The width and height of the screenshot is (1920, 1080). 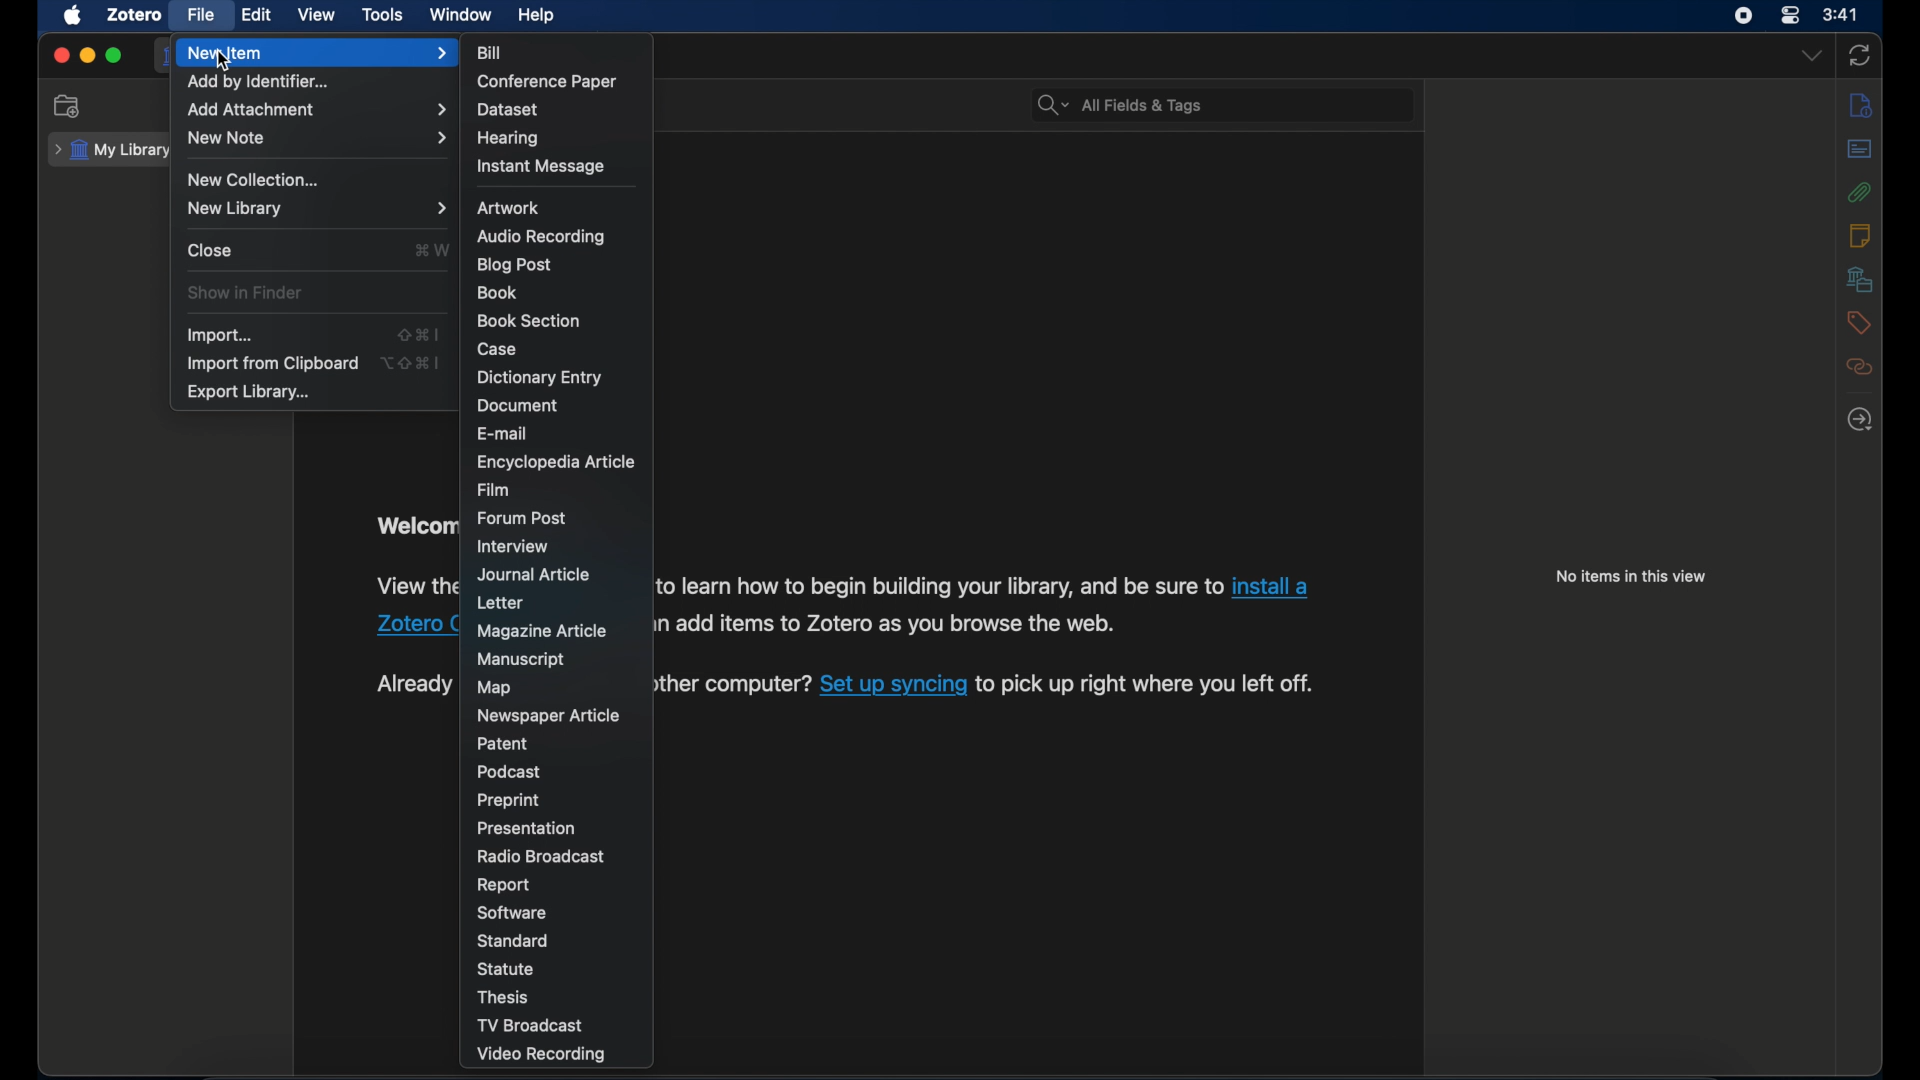 I want to click on show in finder, so click(x=247, y=293).